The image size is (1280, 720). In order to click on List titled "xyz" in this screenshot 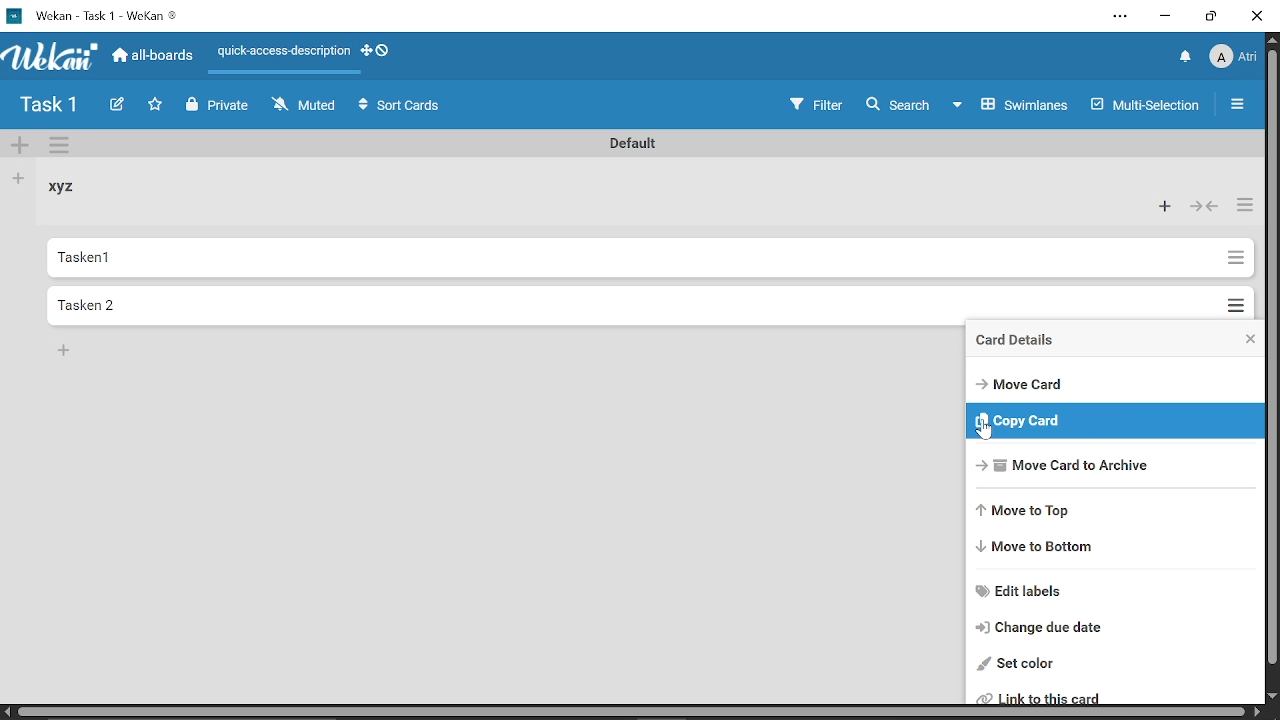, I will do `click(68, 188)`.